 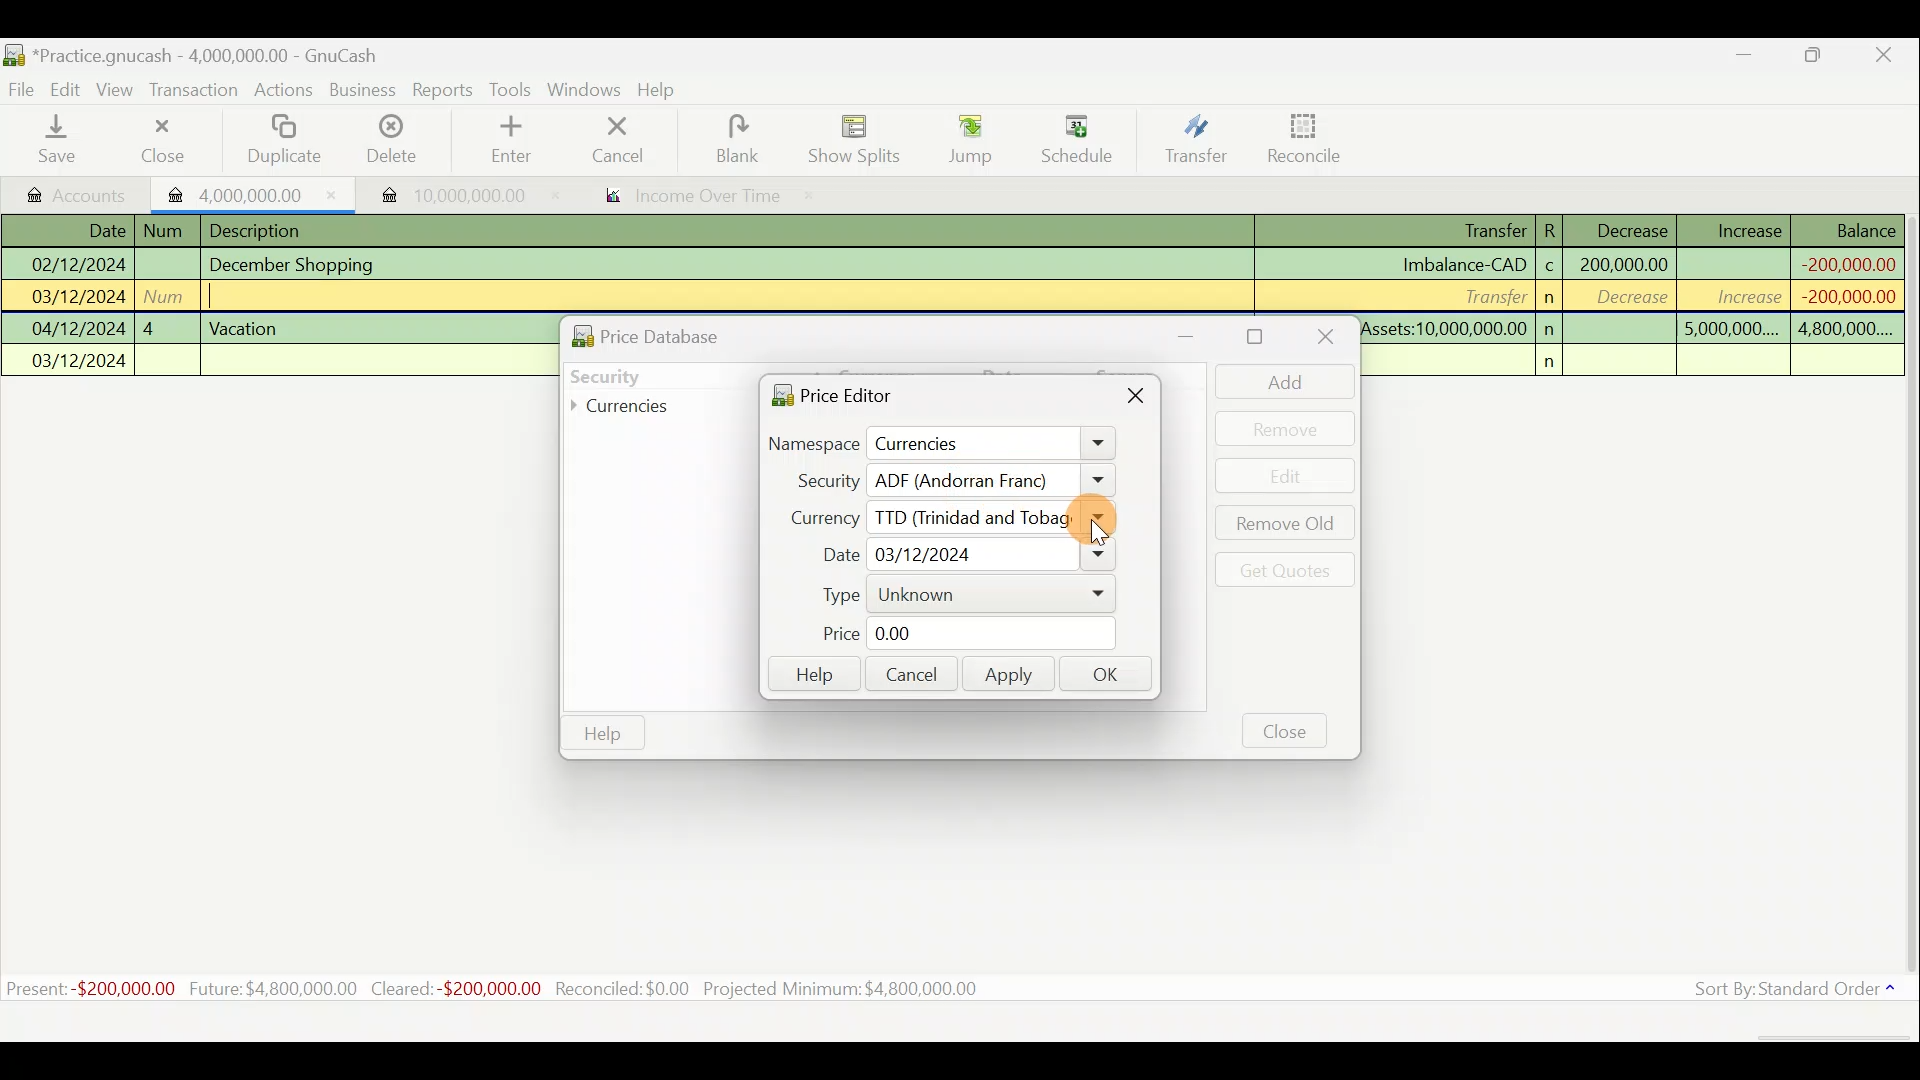 What do you see at coordinates (1841, 296) in the screenshot?
I see `-200,000,000` at bounding box center [1841, 296].